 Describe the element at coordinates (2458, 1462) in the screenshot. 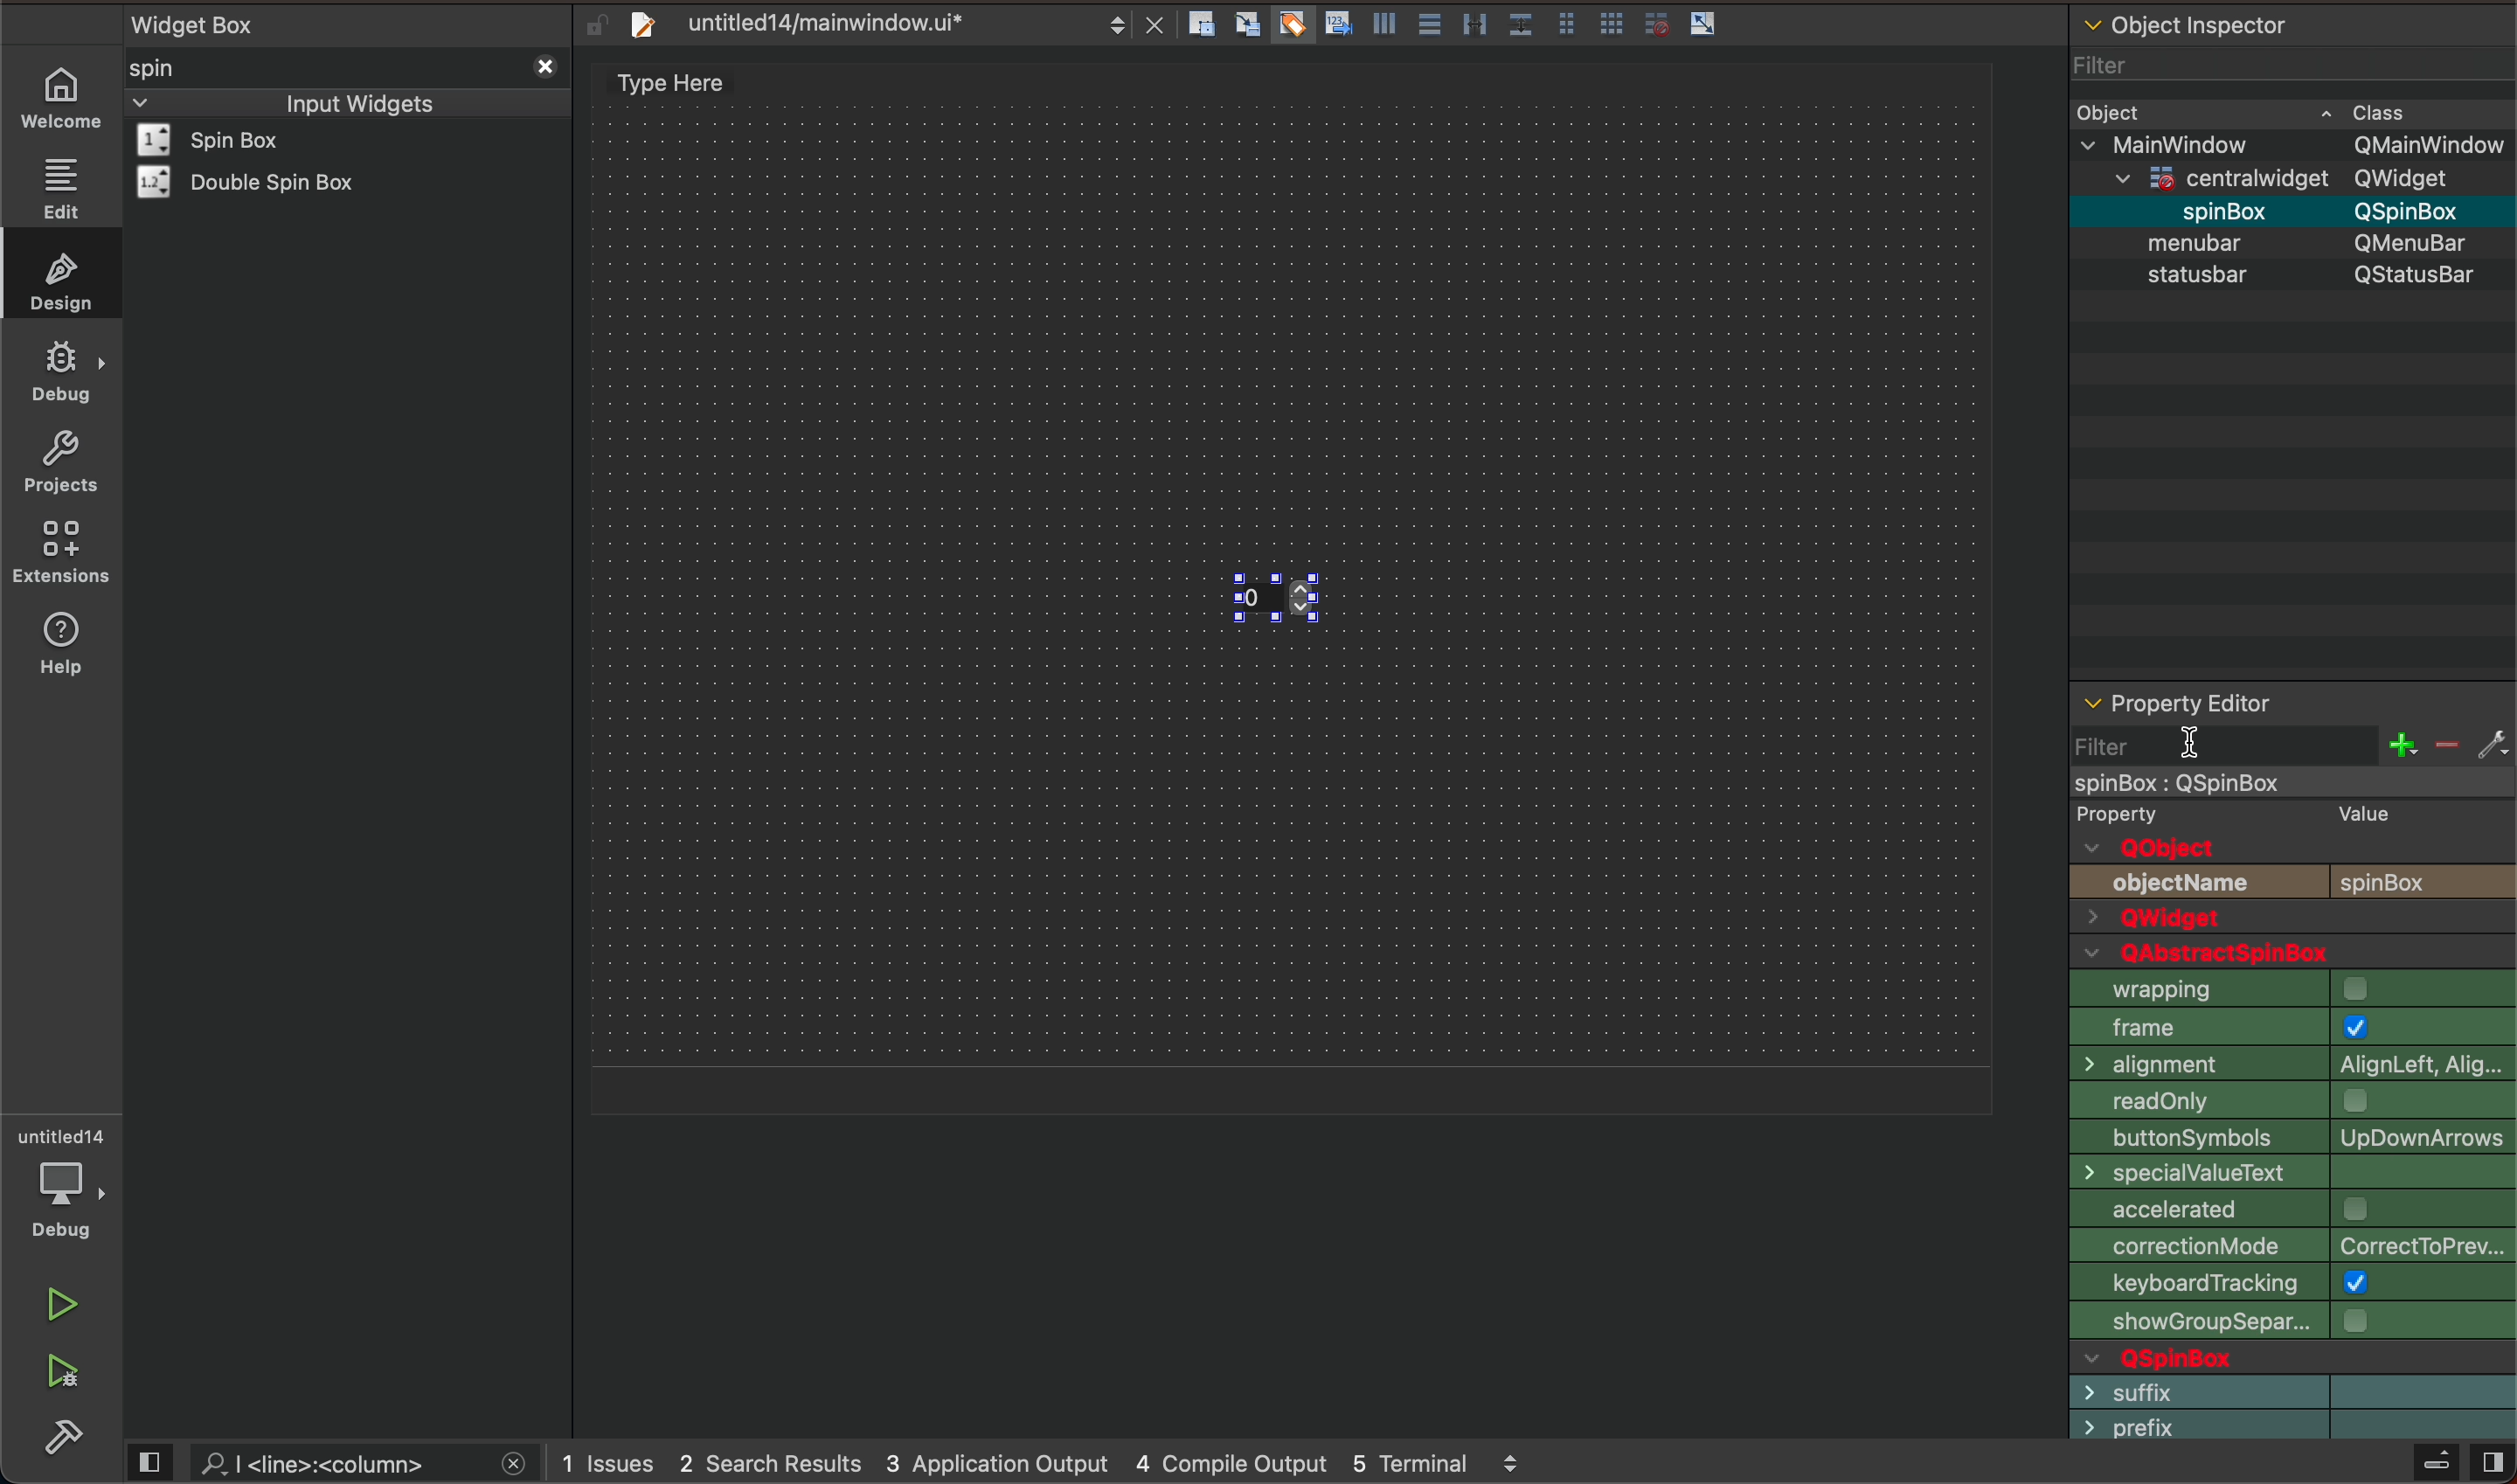

I see `close sidebar` at that location.